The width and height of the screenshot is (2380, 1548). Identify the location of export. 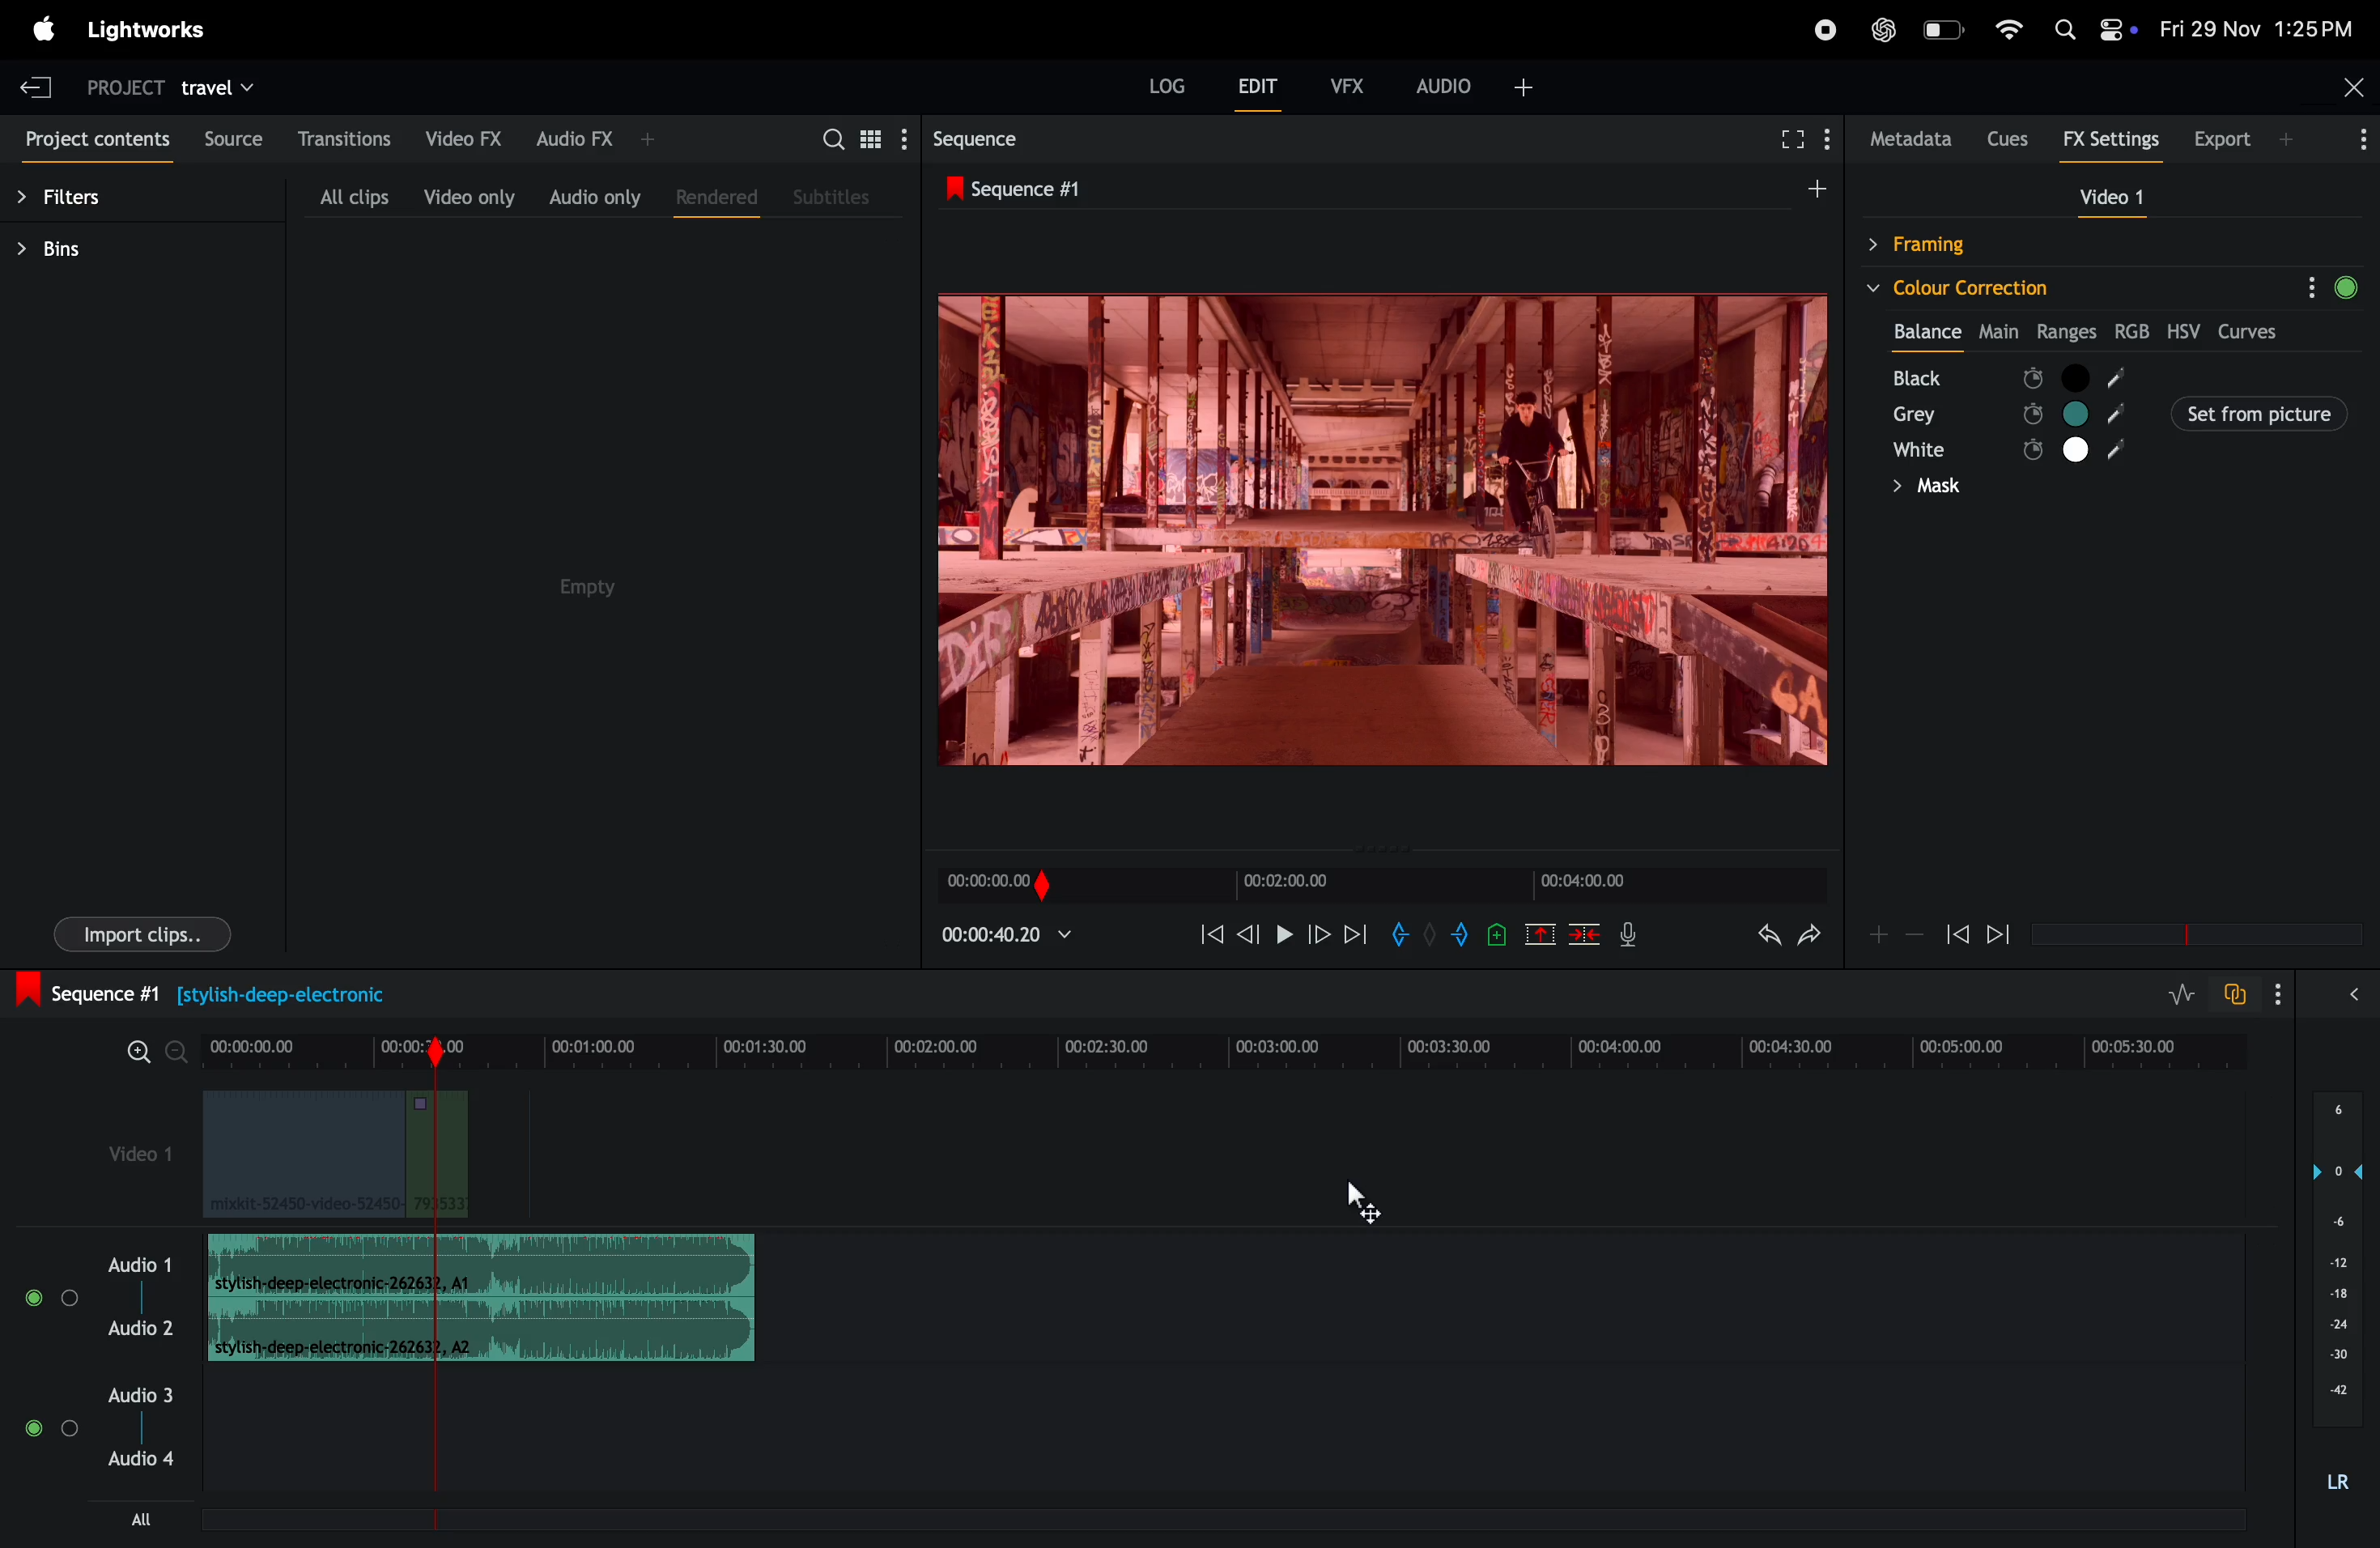
(2248, 139).